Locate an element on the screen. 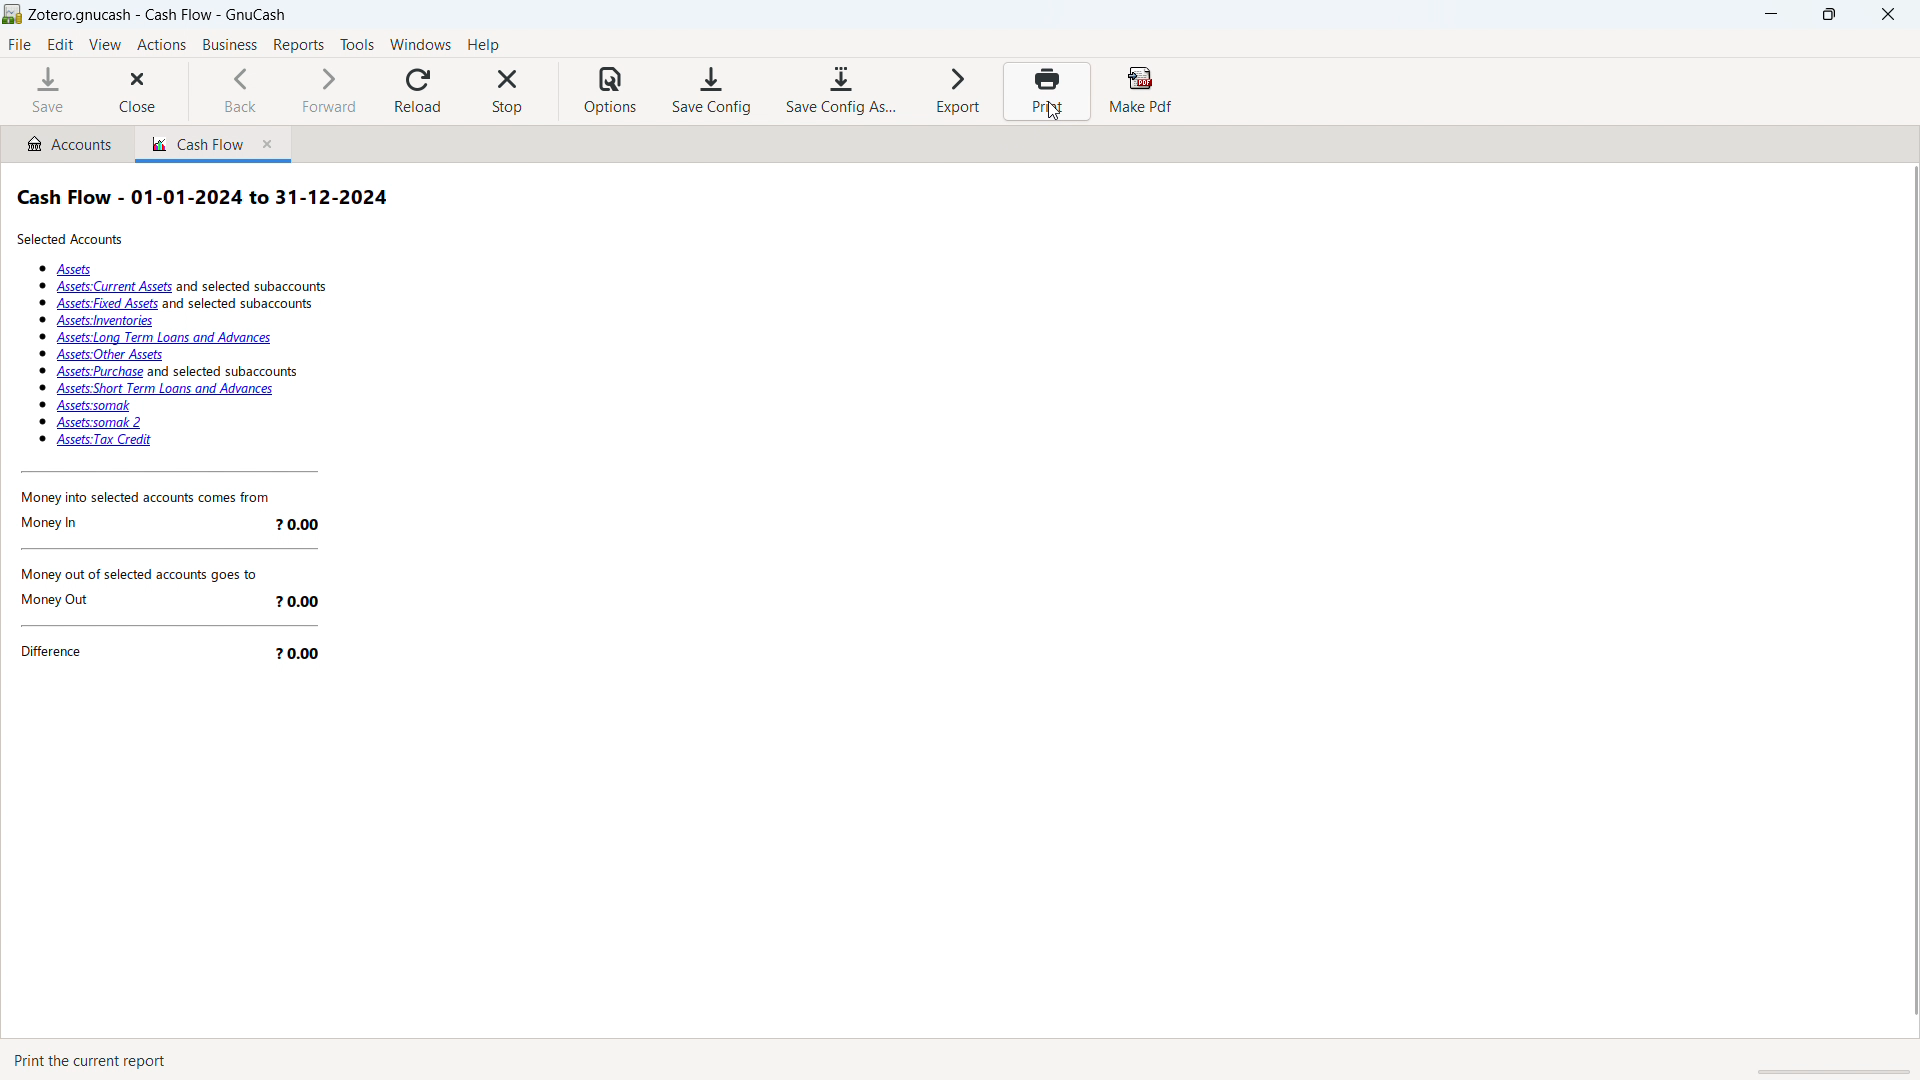 The height and width of the screenshot is (1080, 1920). print is located at coordinates (1046, 91).